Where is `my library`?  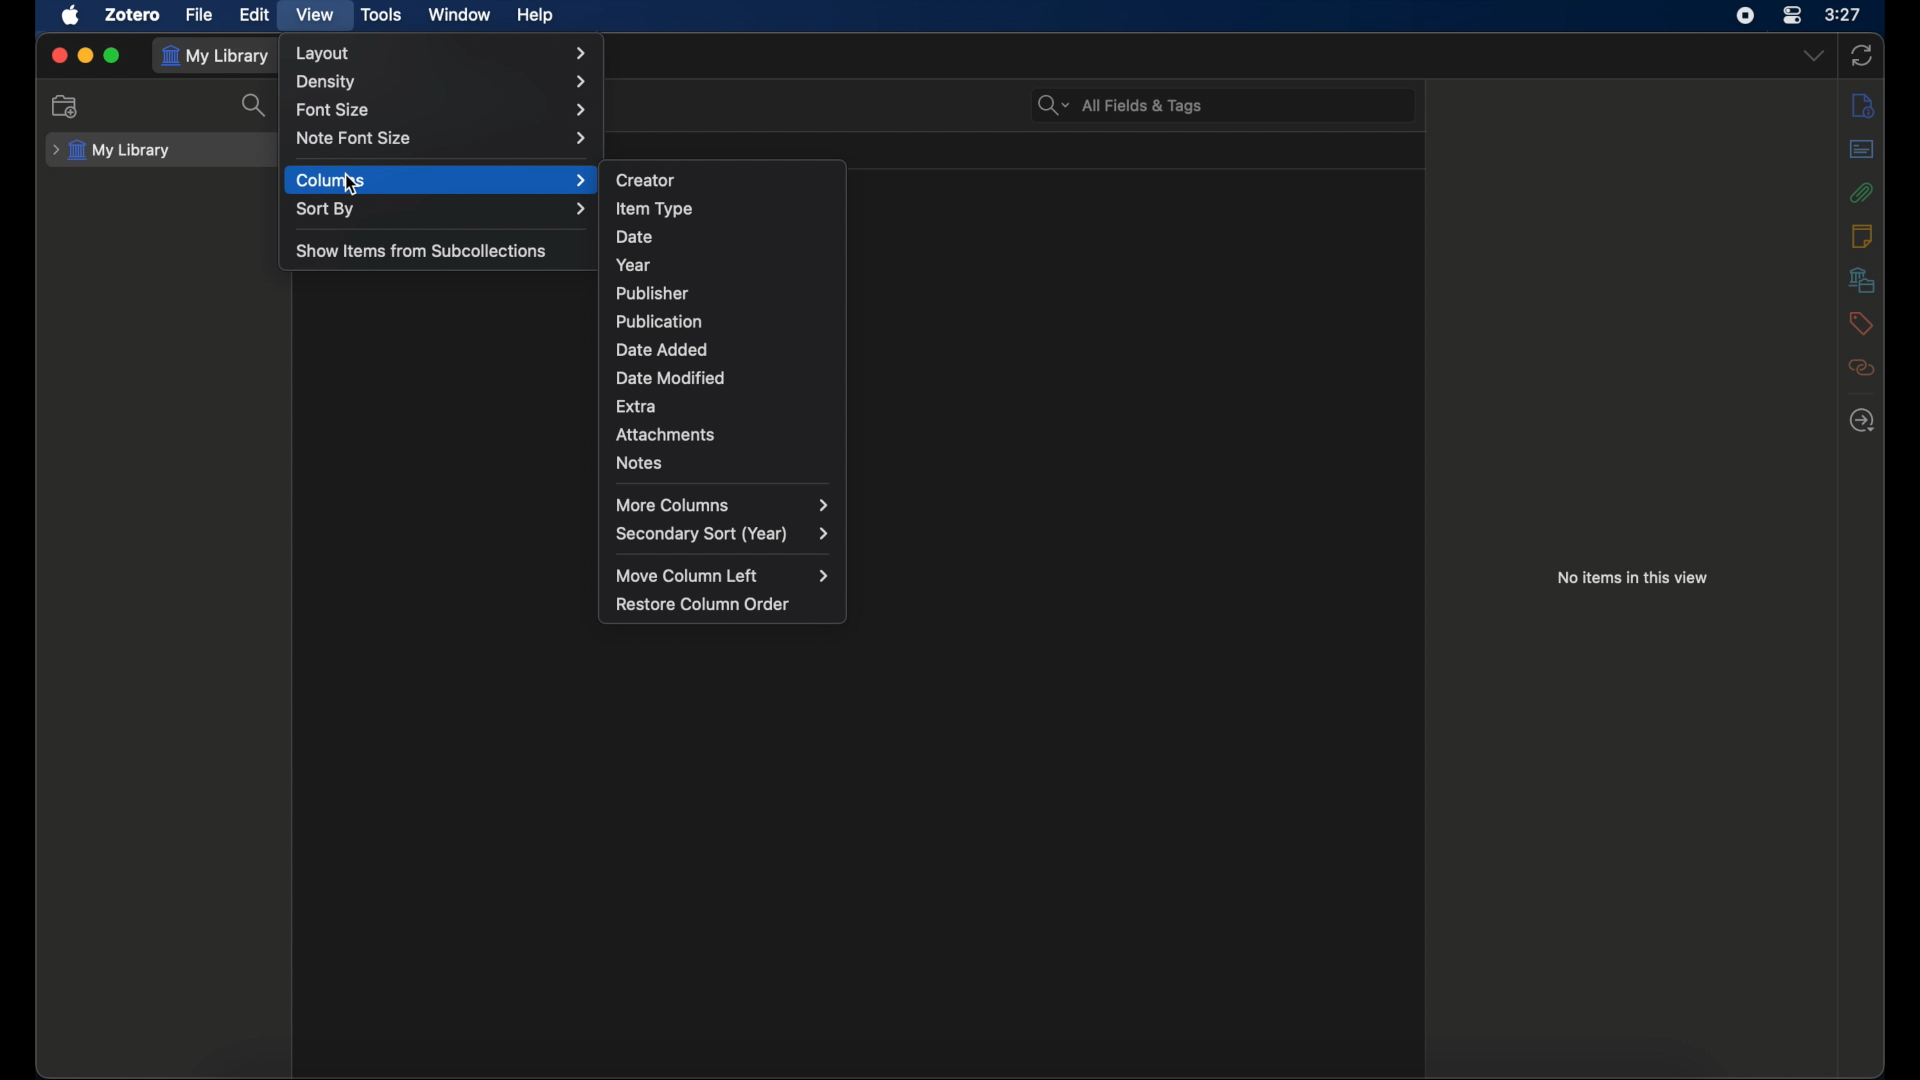
my library is located at coordinates (113, 151).